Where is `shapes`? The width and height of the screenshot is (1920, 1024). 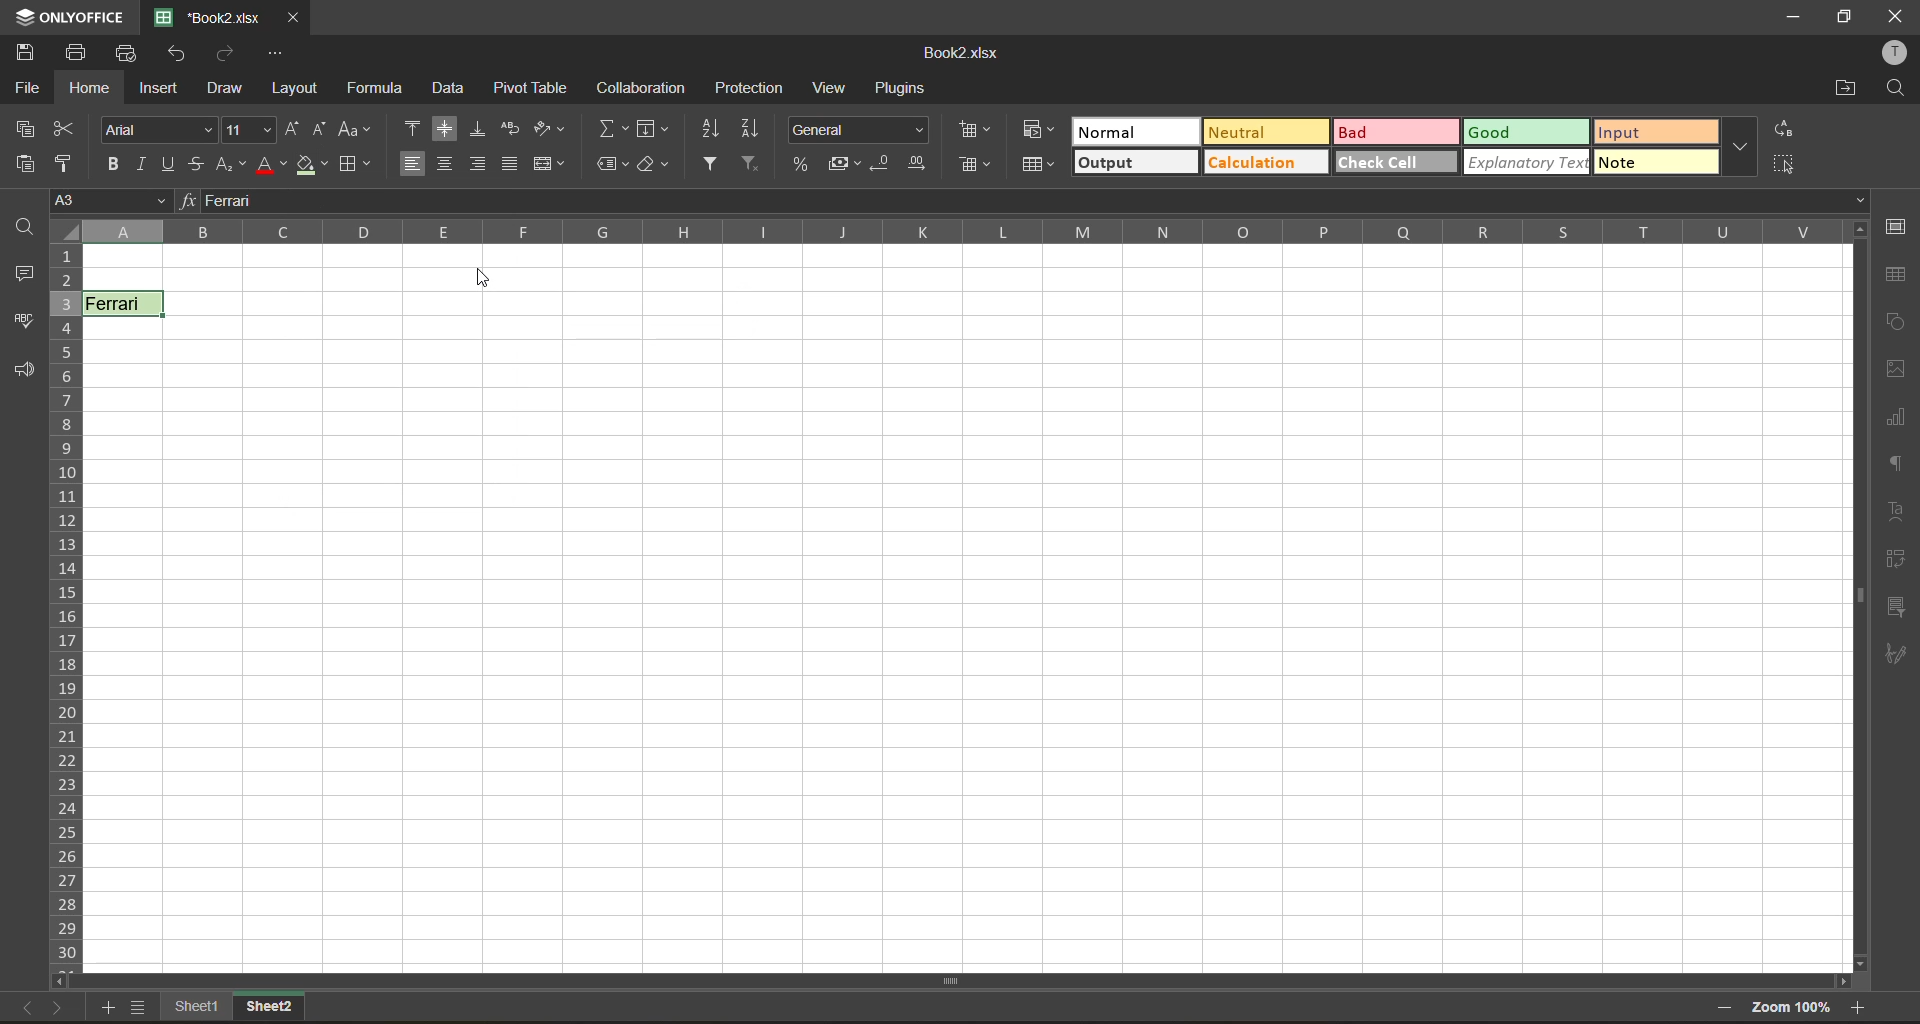 shapes is located at coordinates (1897, 322).